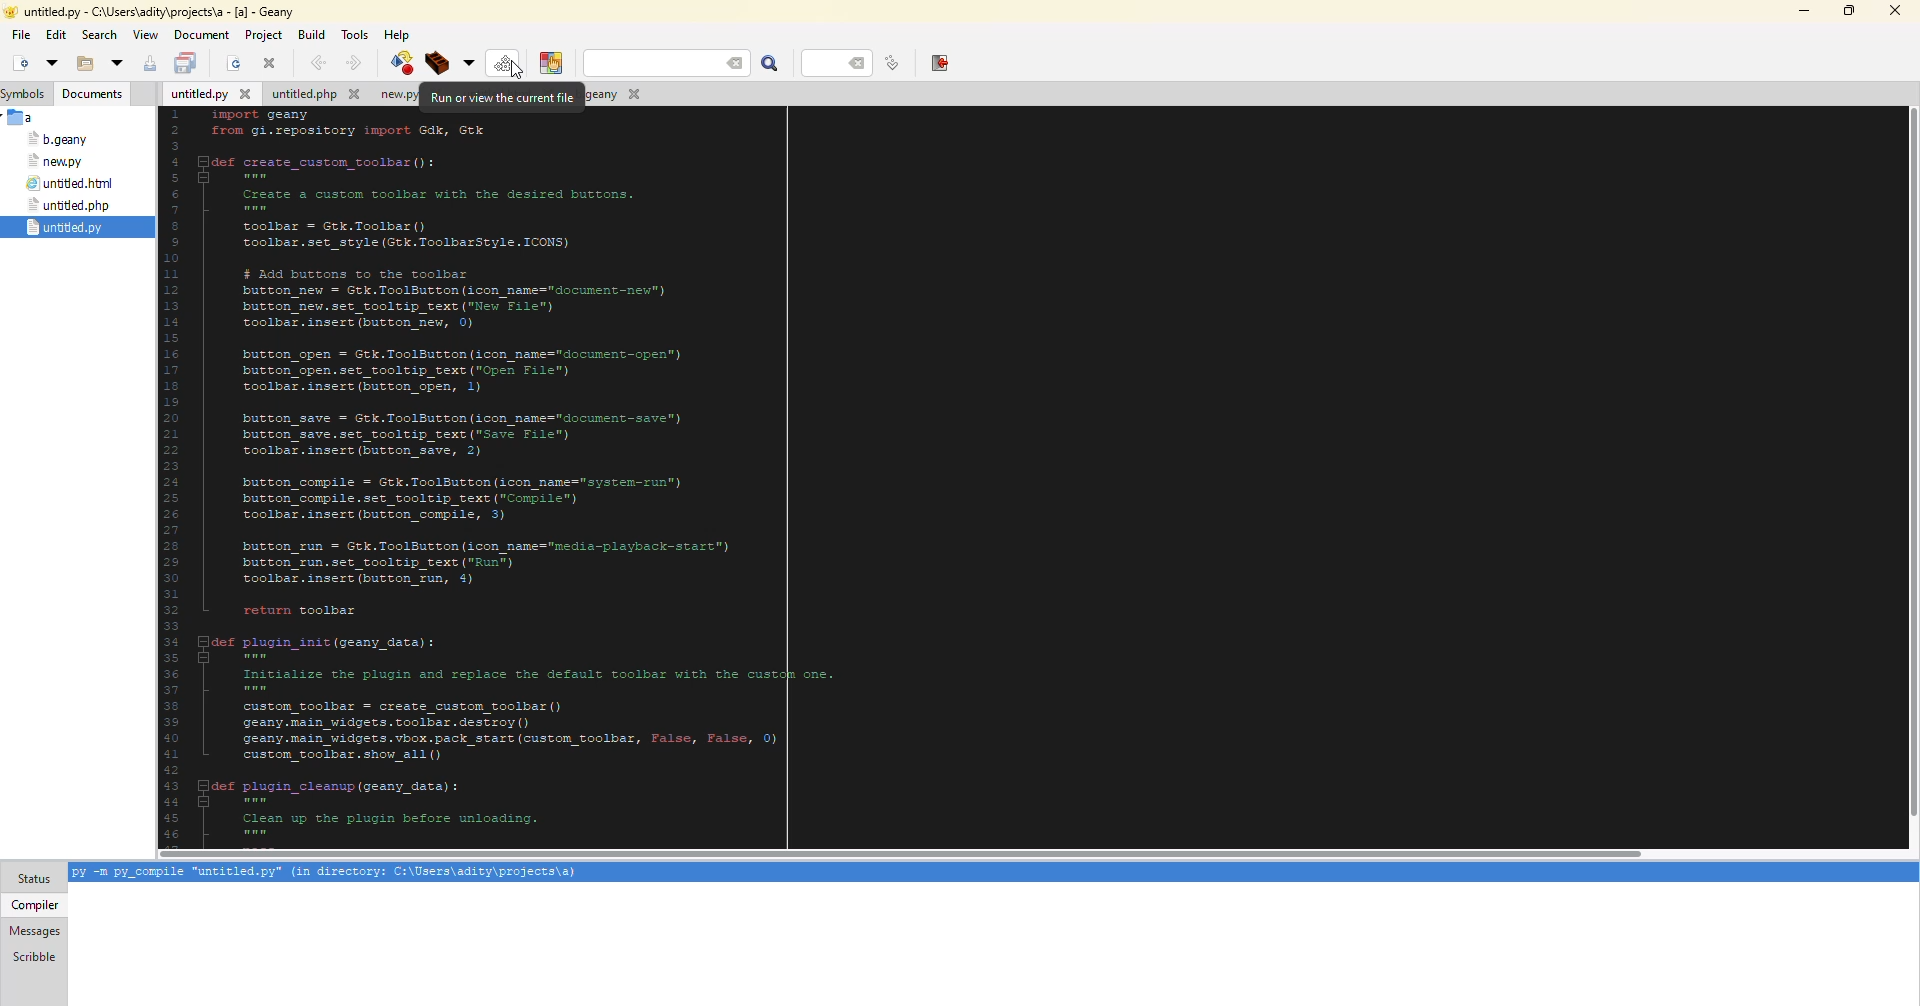 The image size is (1920, 1006). What do you see at coordinates (335, 872) in the screenshot?
I see `info` at bounding box center [335, 872].